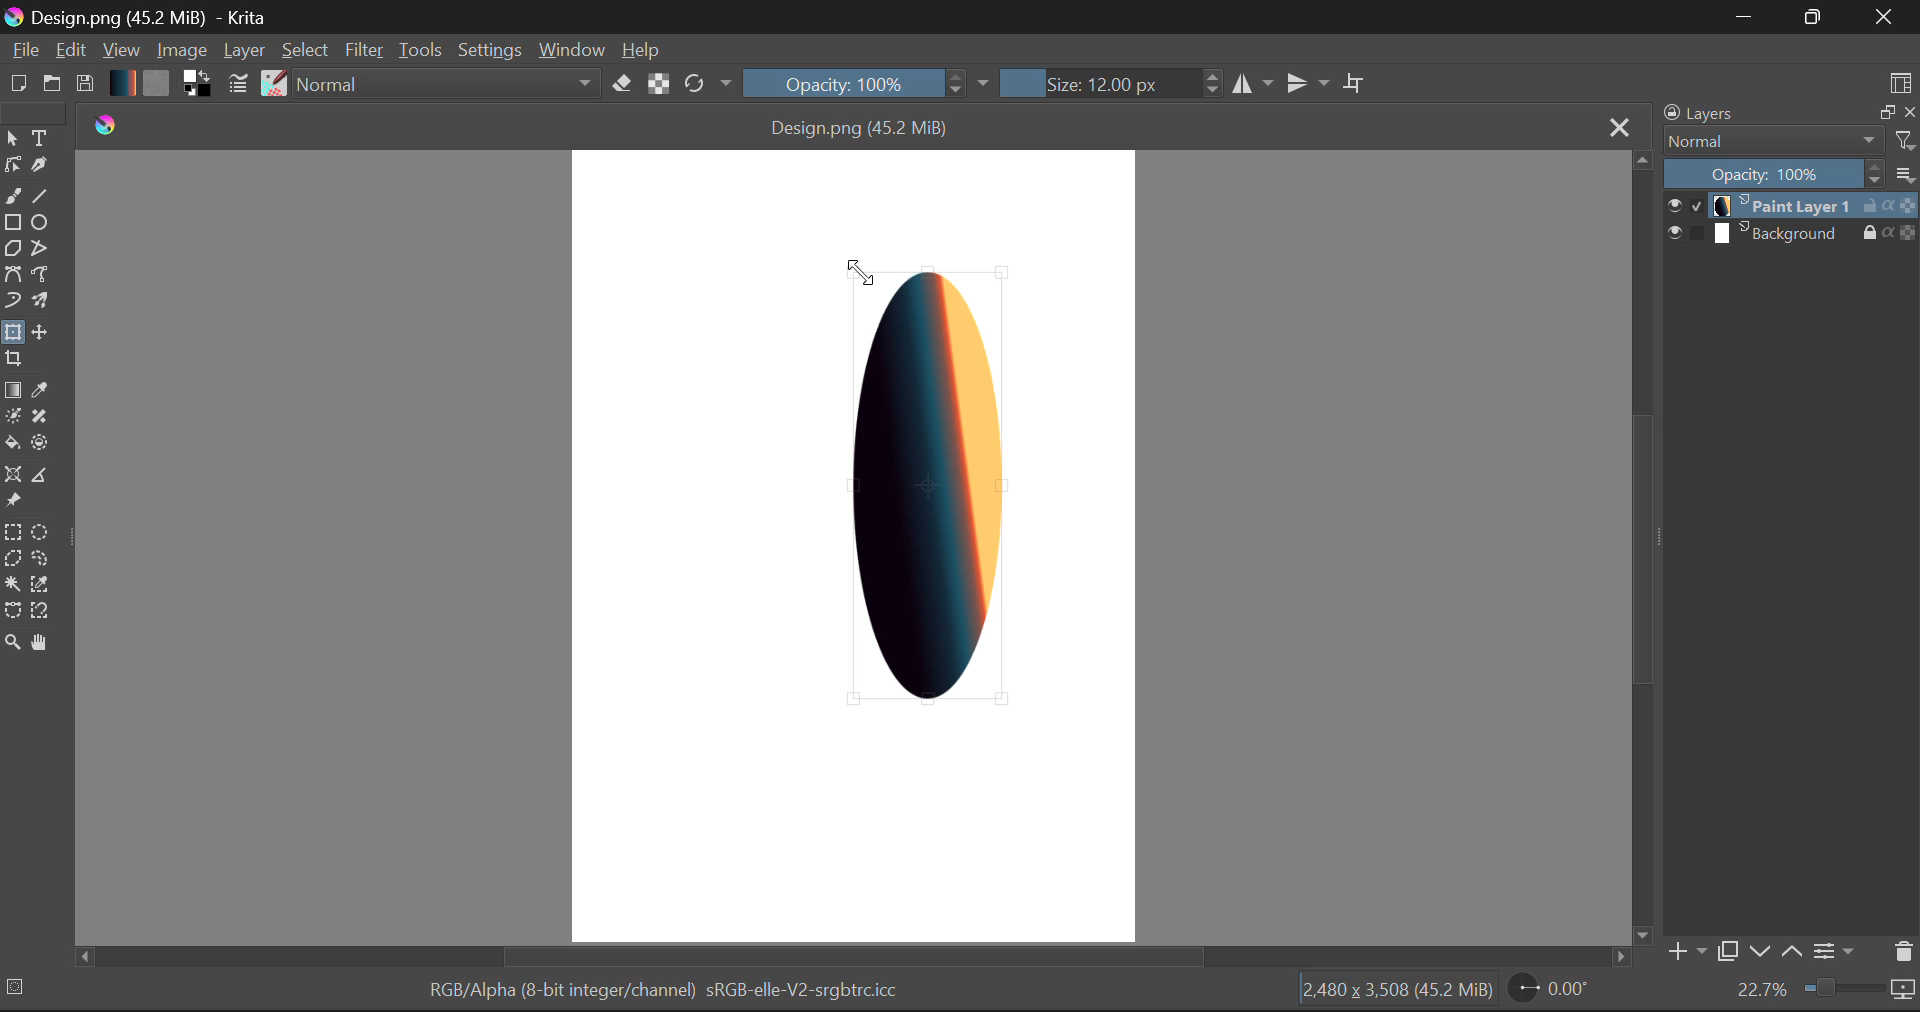  I want to click on MOUSE_UP Cursor Position, so click(860, 274).